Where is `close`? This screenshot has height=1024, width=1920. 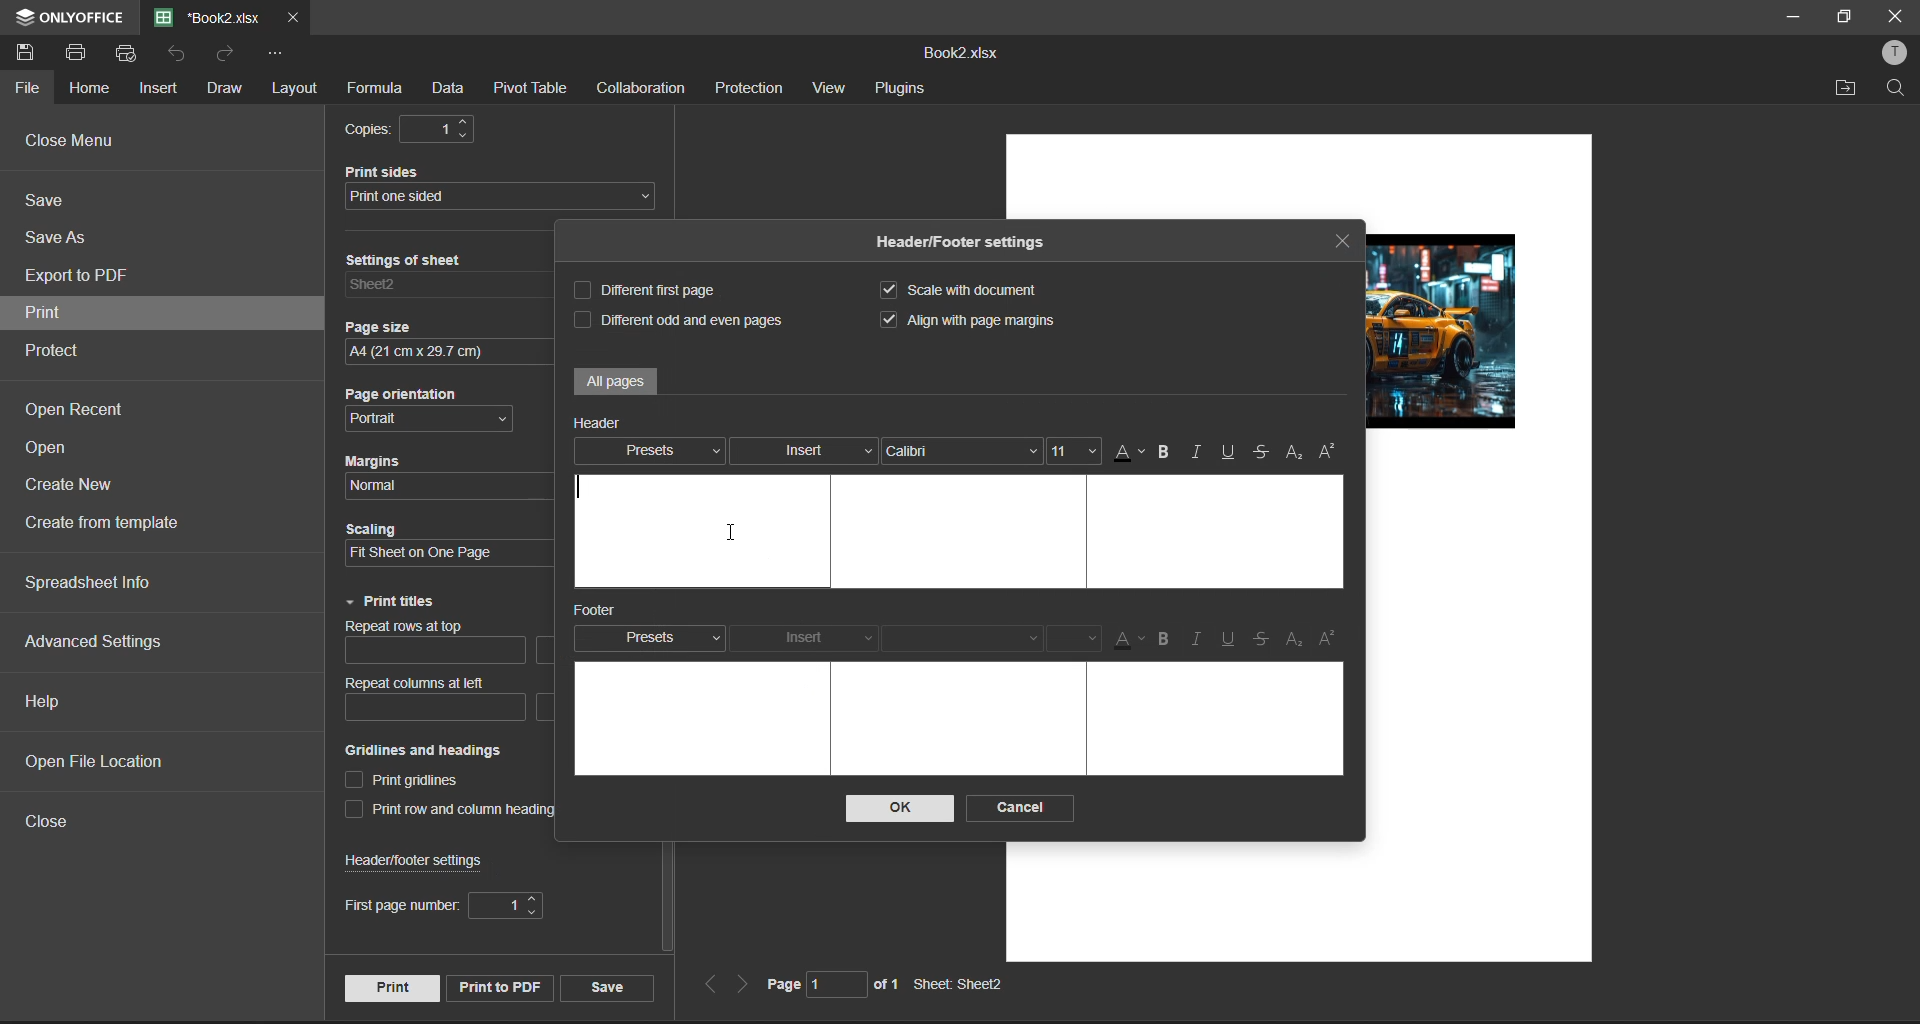 close is located at coordinates (1896, 15).